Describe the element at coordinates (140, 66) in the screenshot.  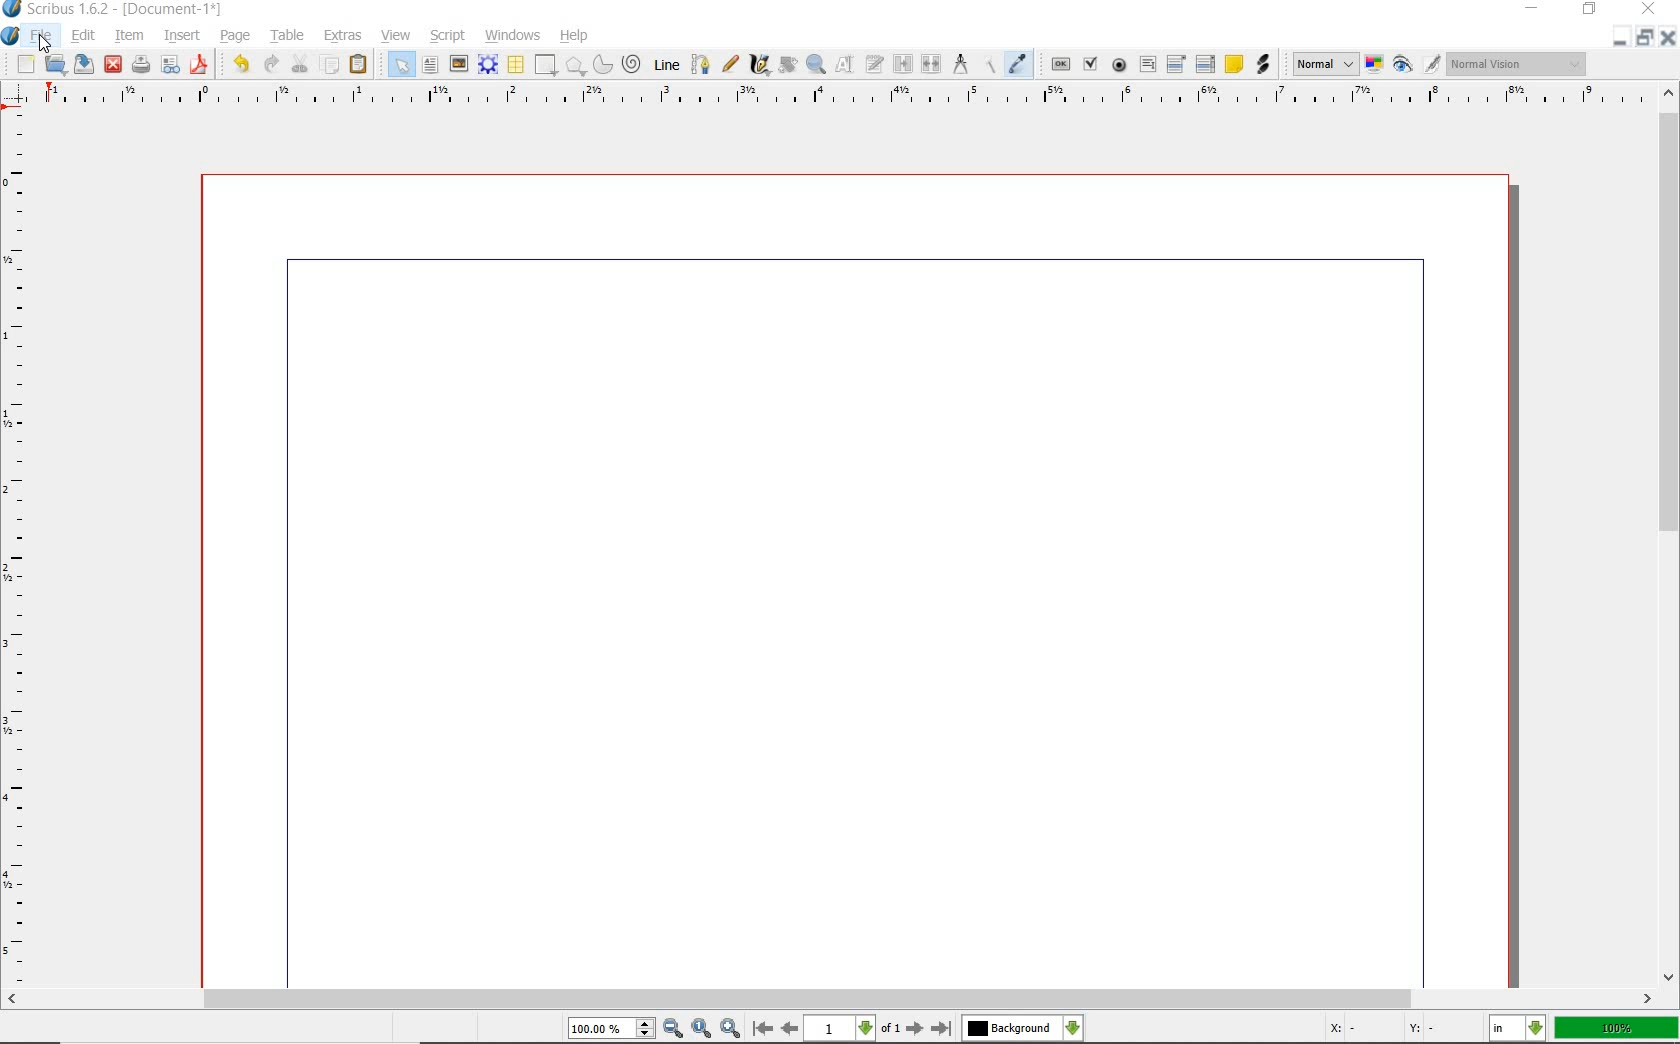
I see `preflight verifier` at that location.